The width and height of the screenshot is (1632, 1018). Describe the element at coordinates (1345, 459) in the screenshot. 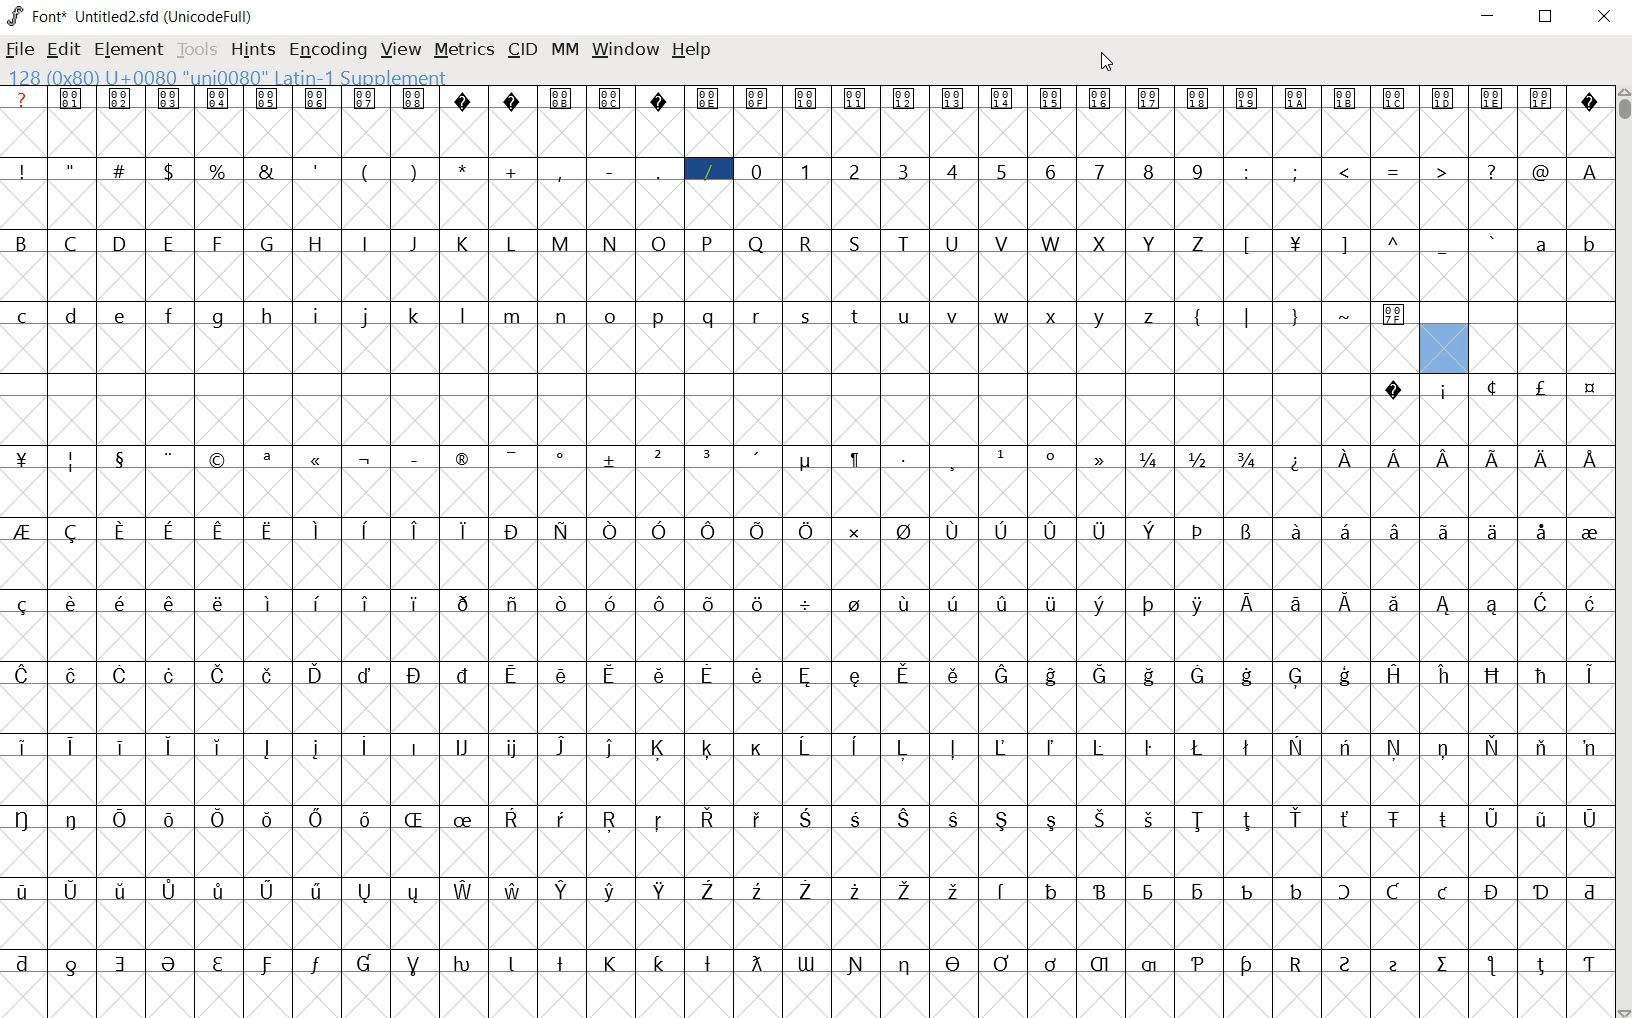

I see `glyph` at that location.